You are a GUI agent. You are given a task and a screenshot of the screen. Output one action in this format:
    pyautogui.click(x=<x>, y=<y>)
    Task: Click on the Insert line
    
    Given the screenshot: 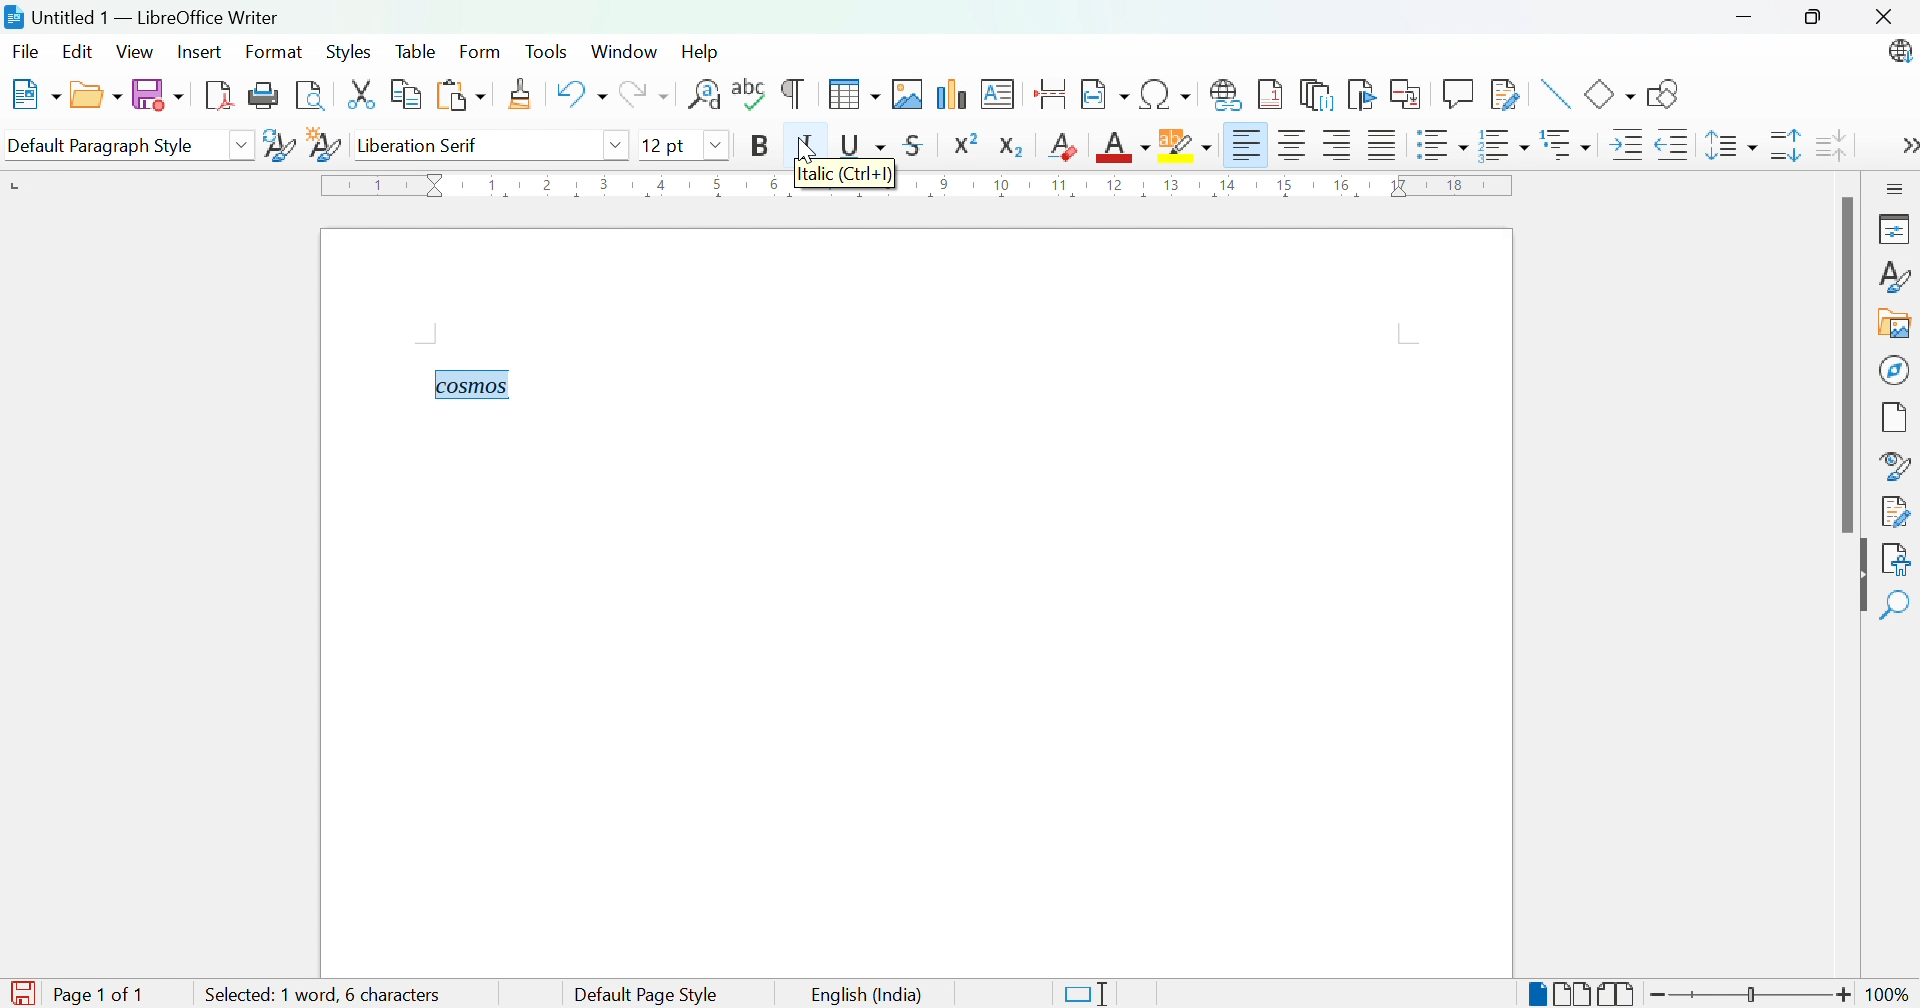 What is the action you would take?
    pyautogui.click(x=1558, y=94)
    